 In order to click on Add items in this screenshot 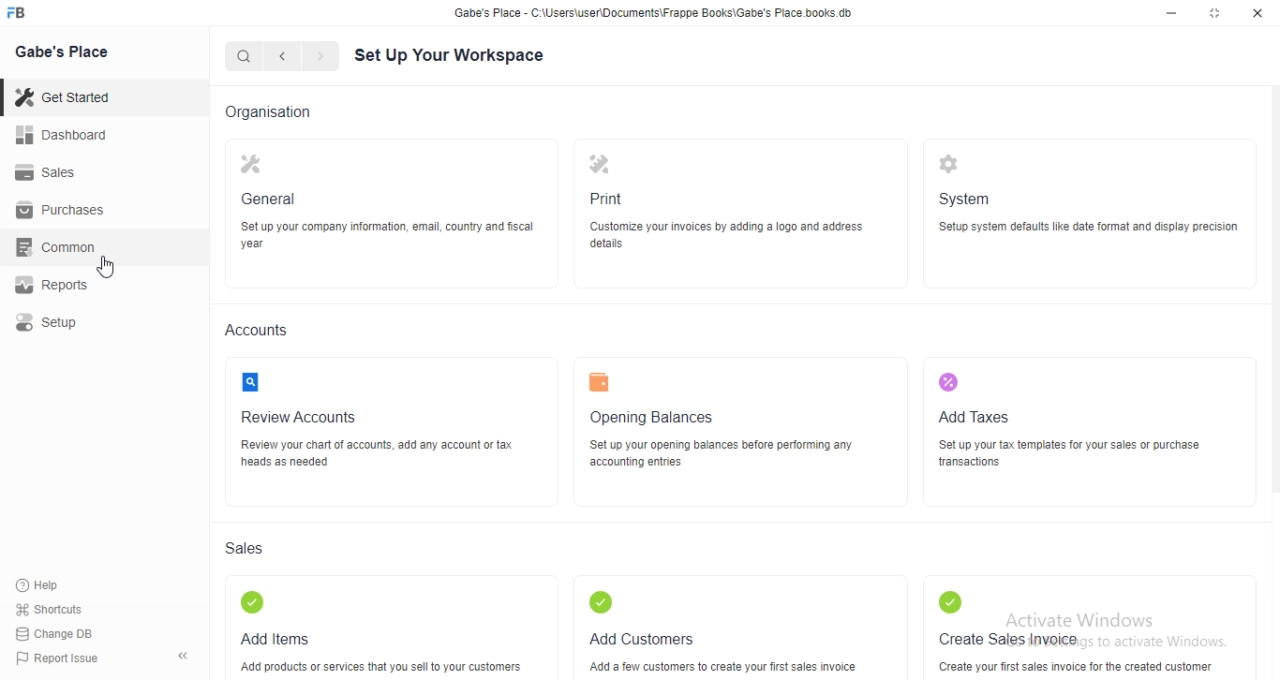, I will do `click(274, 640)`.